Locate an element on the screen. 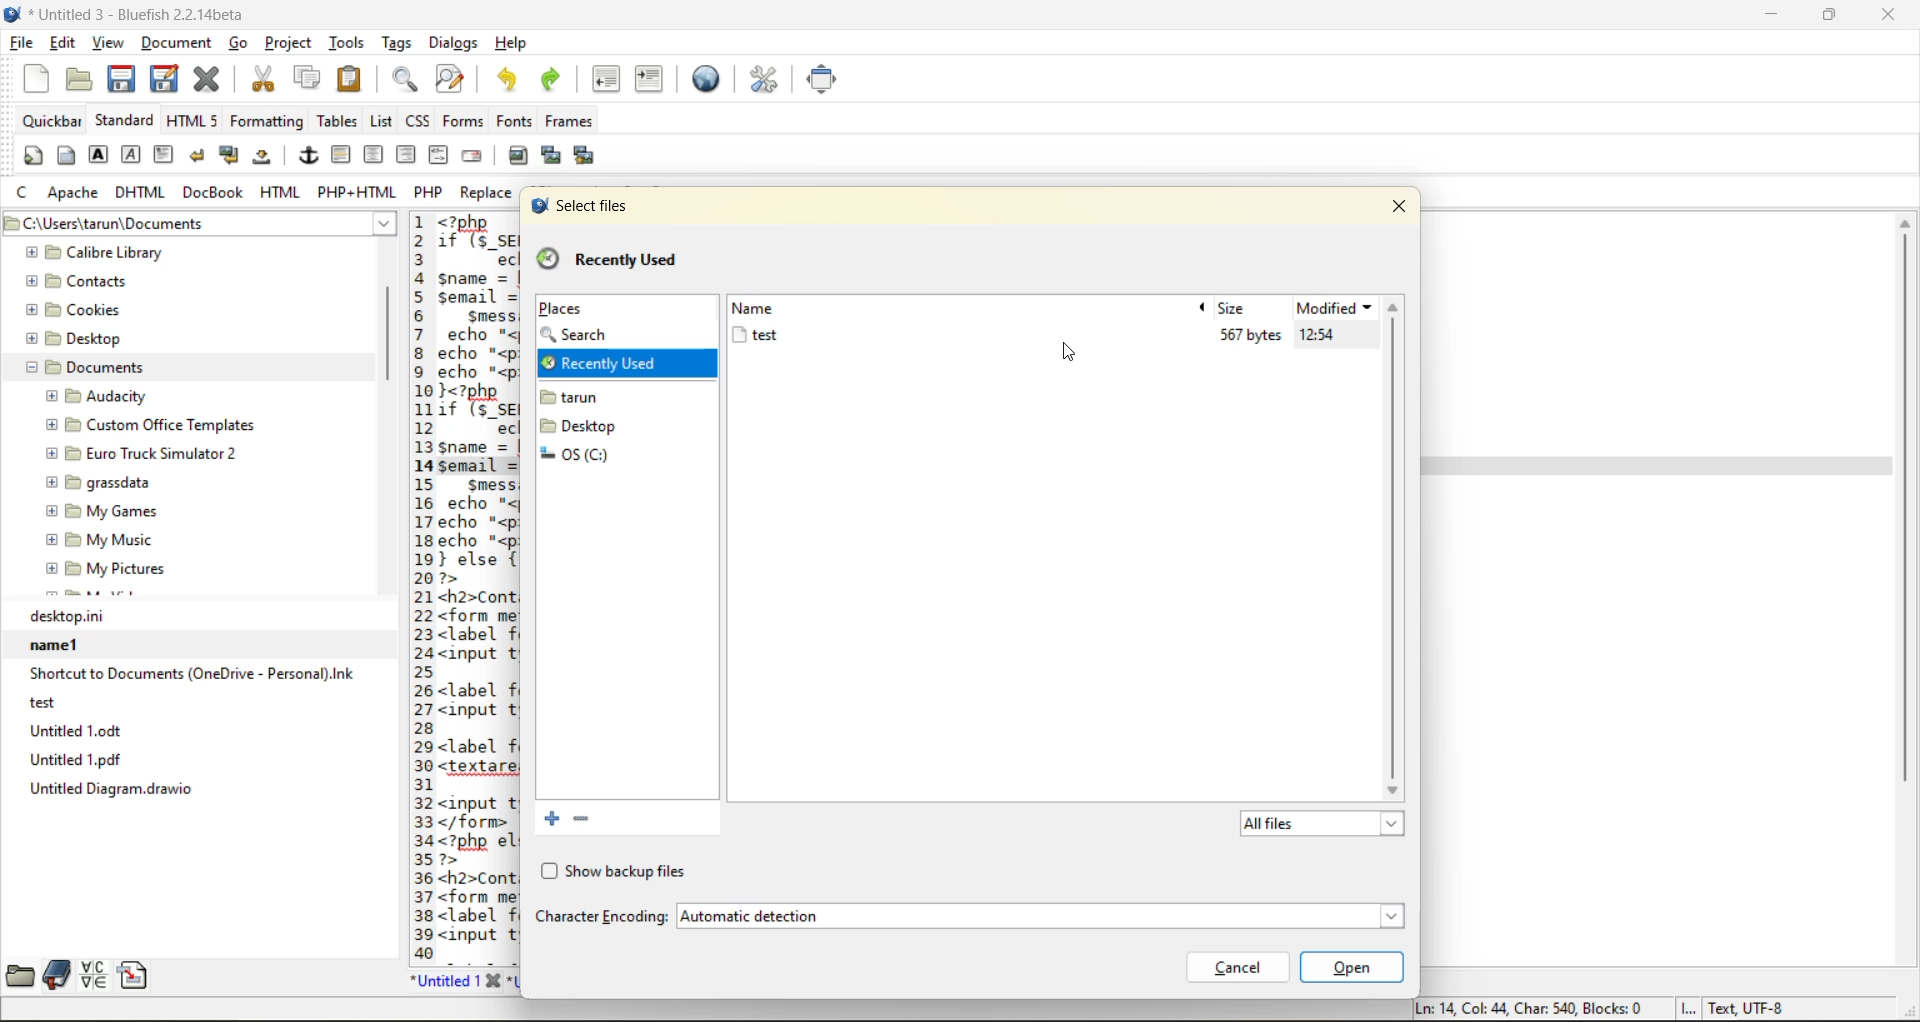  name is located at coordinates (765, 308).